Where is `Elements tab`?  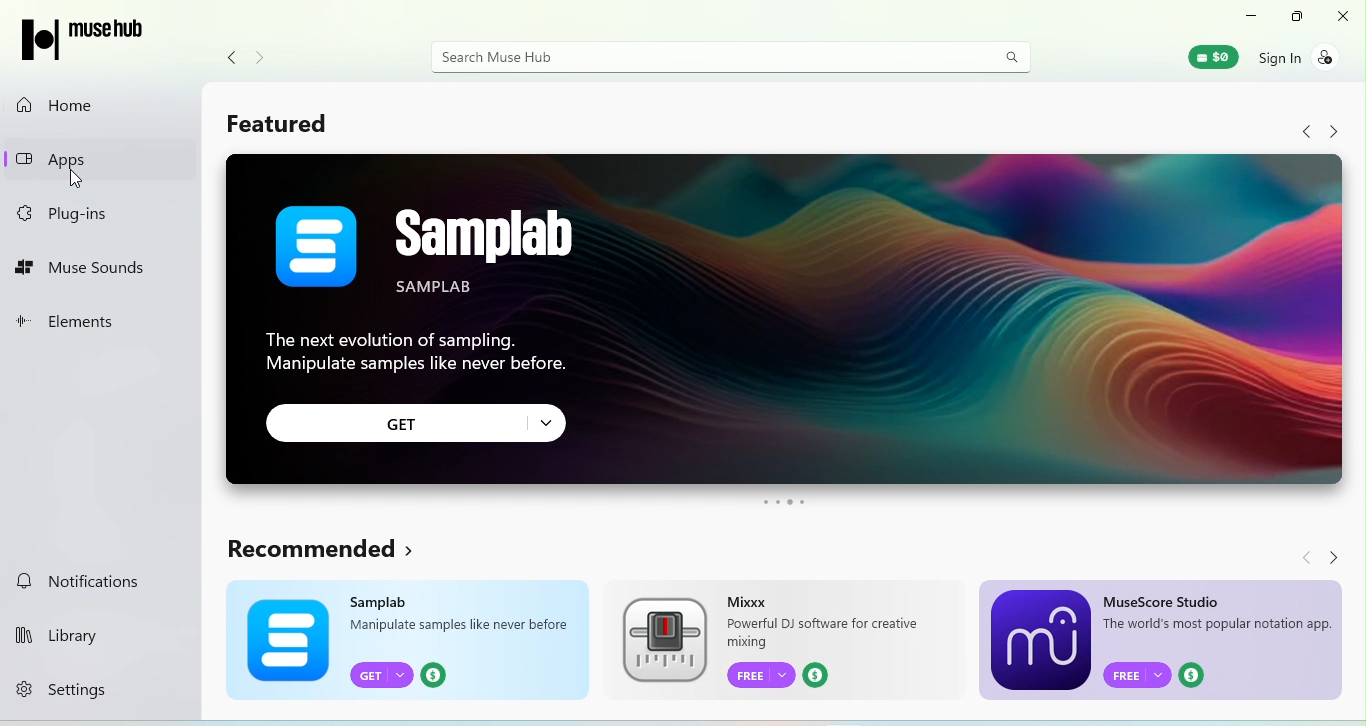 Elements tab is located at coordinates (76, 320).